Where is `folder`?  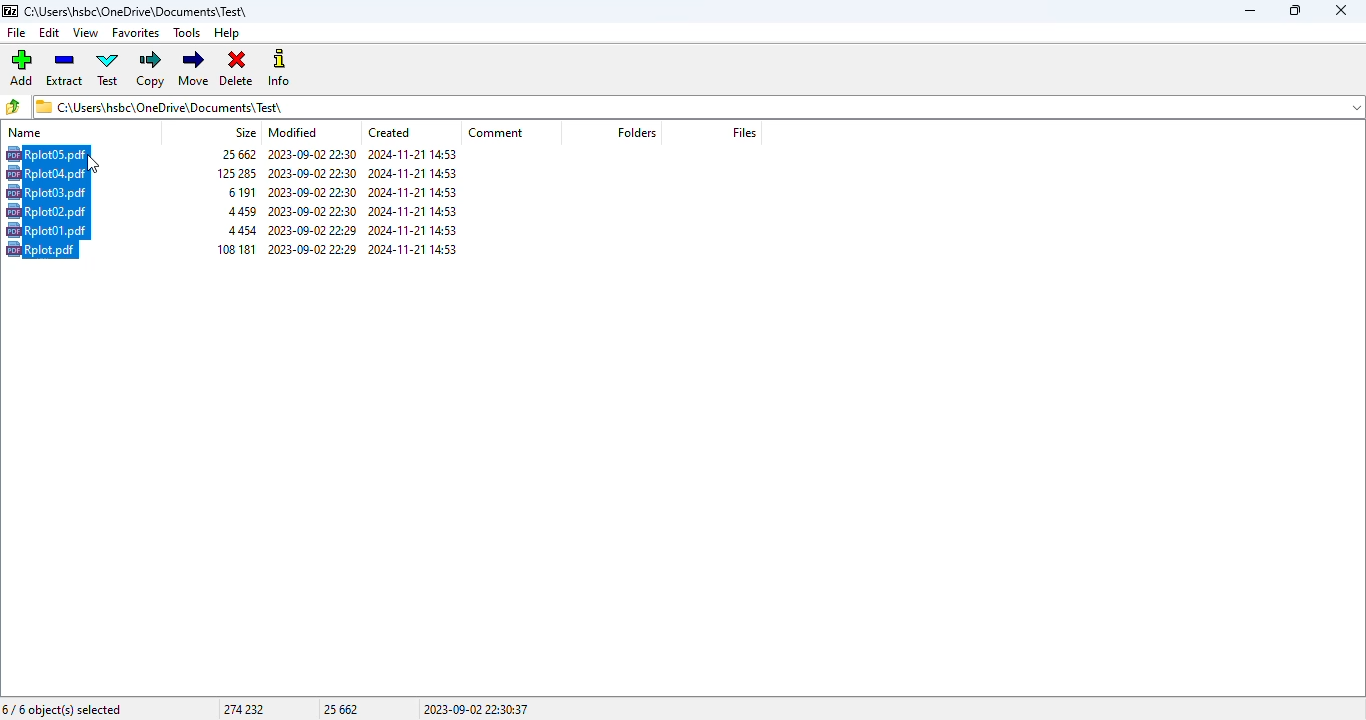 folder is located at coordinates (138, 11).